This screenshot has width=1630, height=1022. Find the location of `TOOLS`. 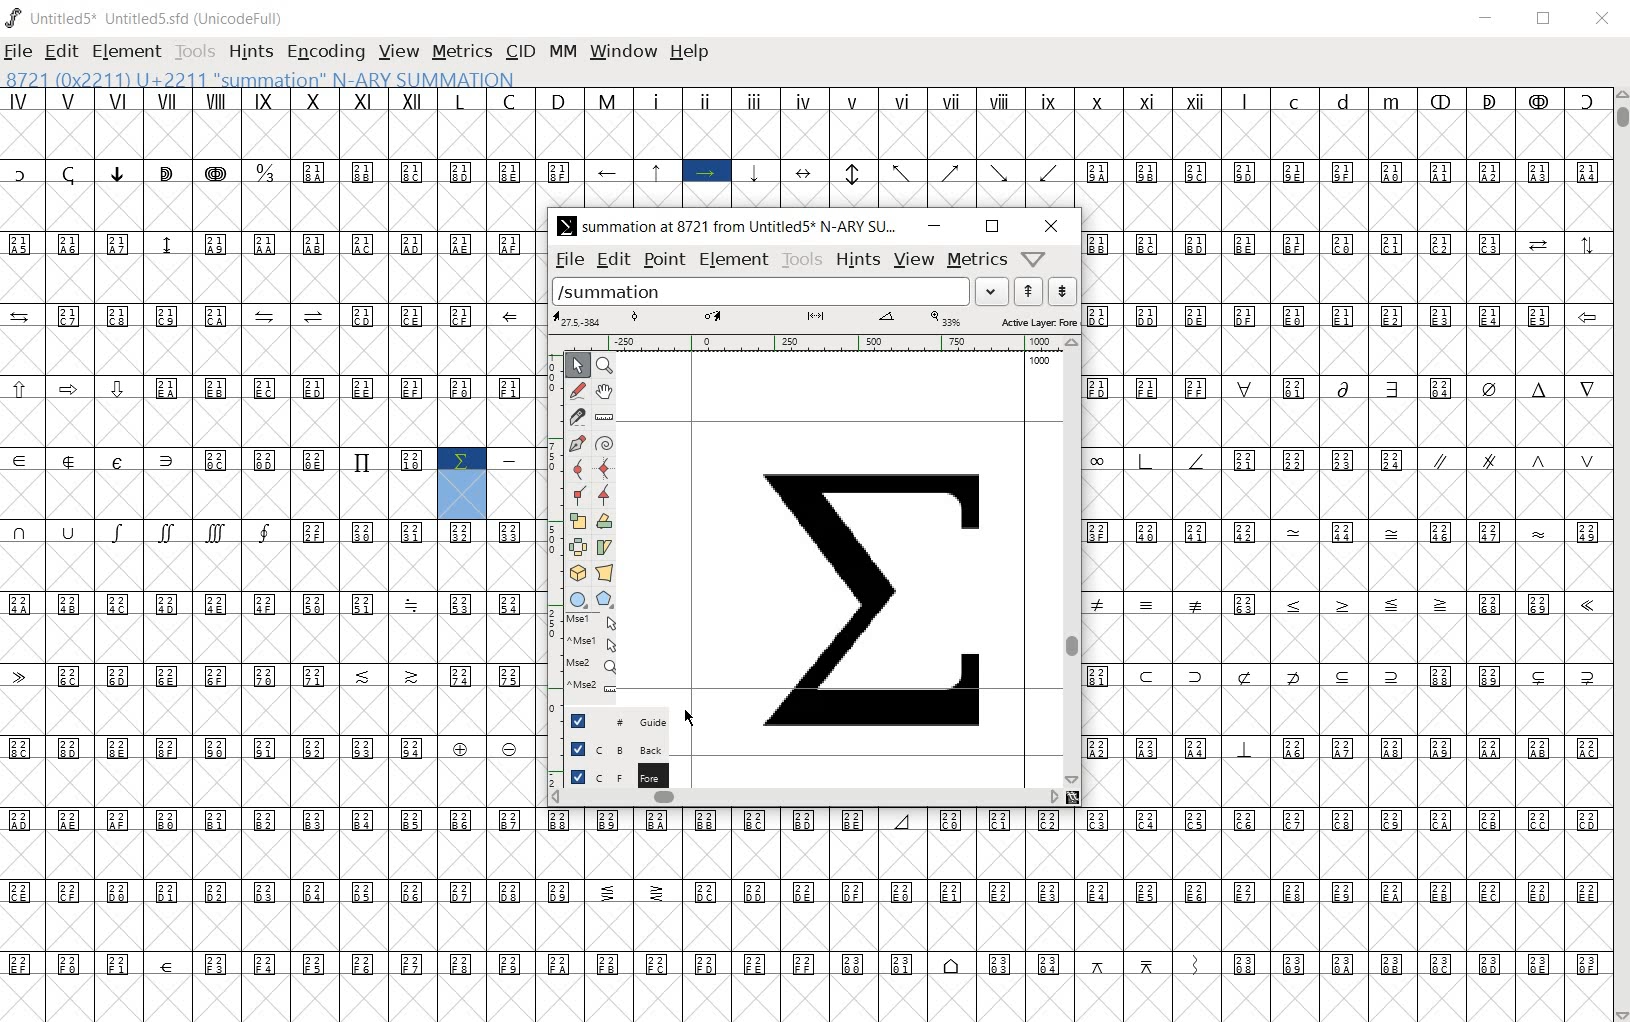

TOOLS is located at coordinates (193, 50).